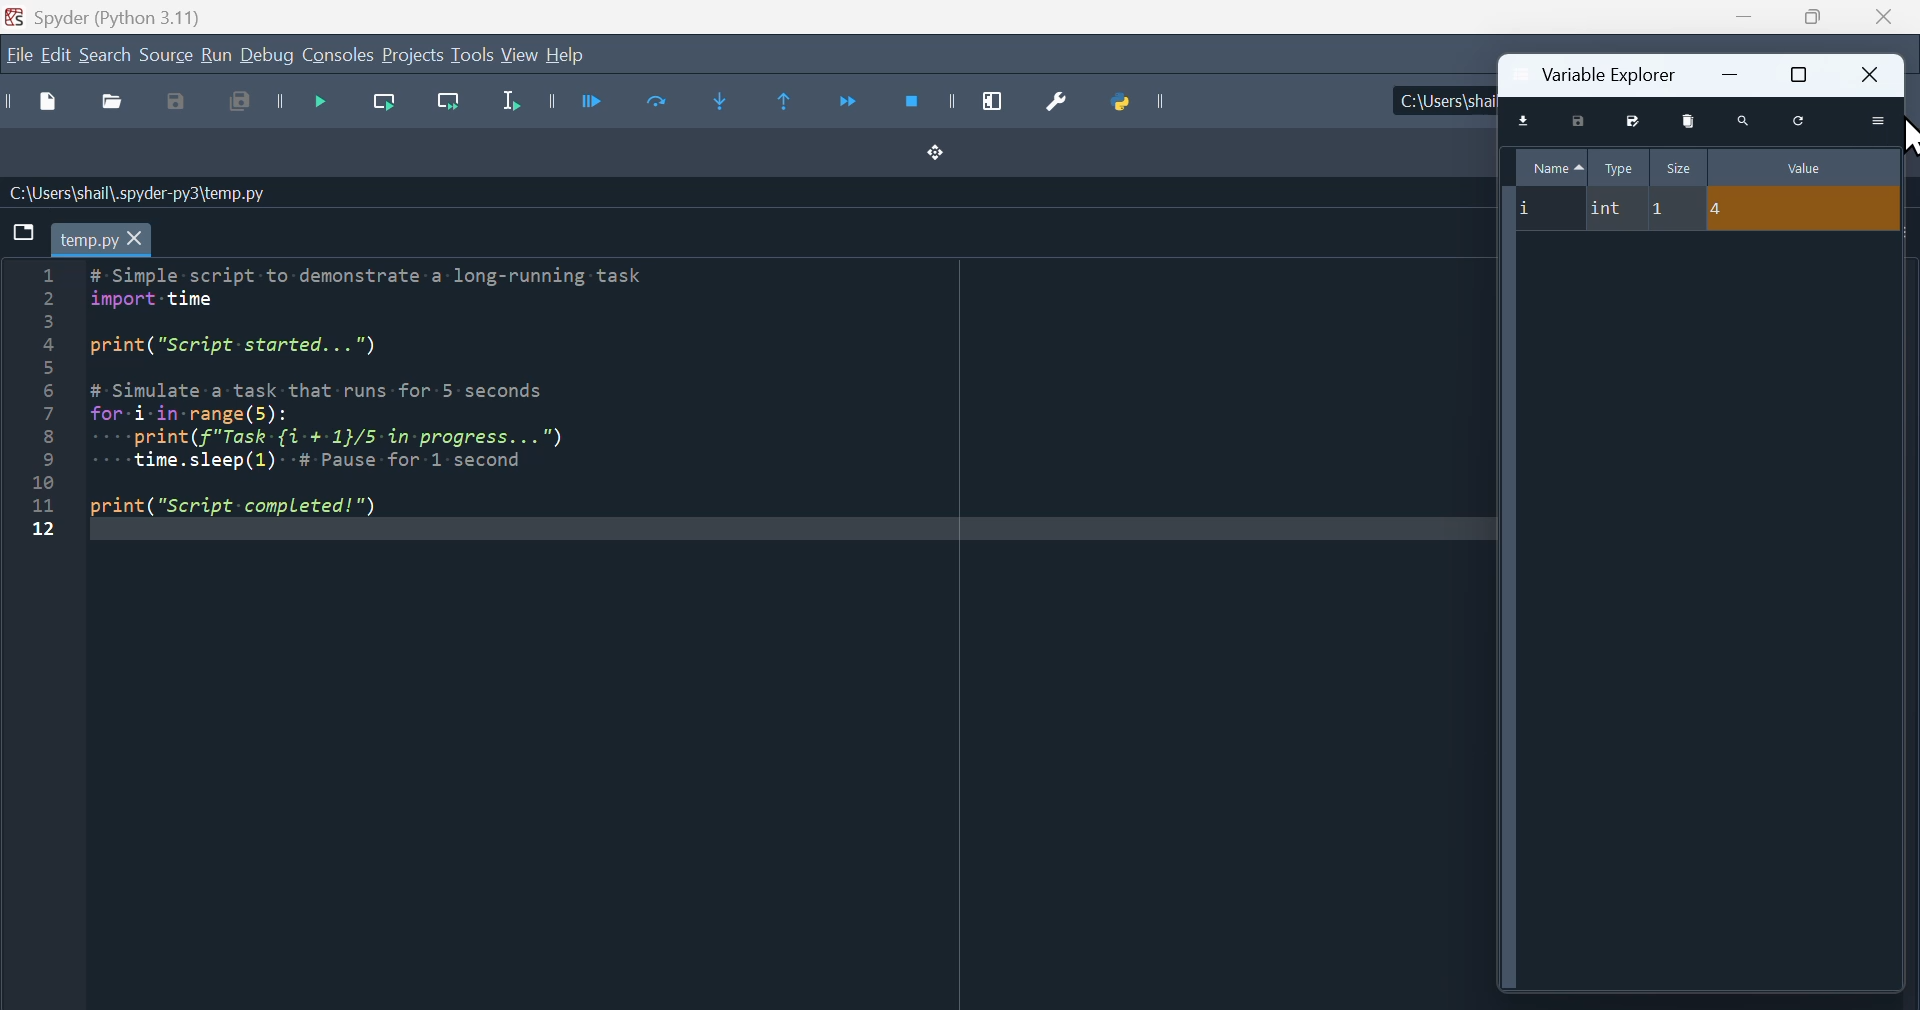 The height and width of the screenshot is (1010, 1920). Describe the element at coordinates (1692, 120) in the screenshot. I see `remove all variables` at that location.